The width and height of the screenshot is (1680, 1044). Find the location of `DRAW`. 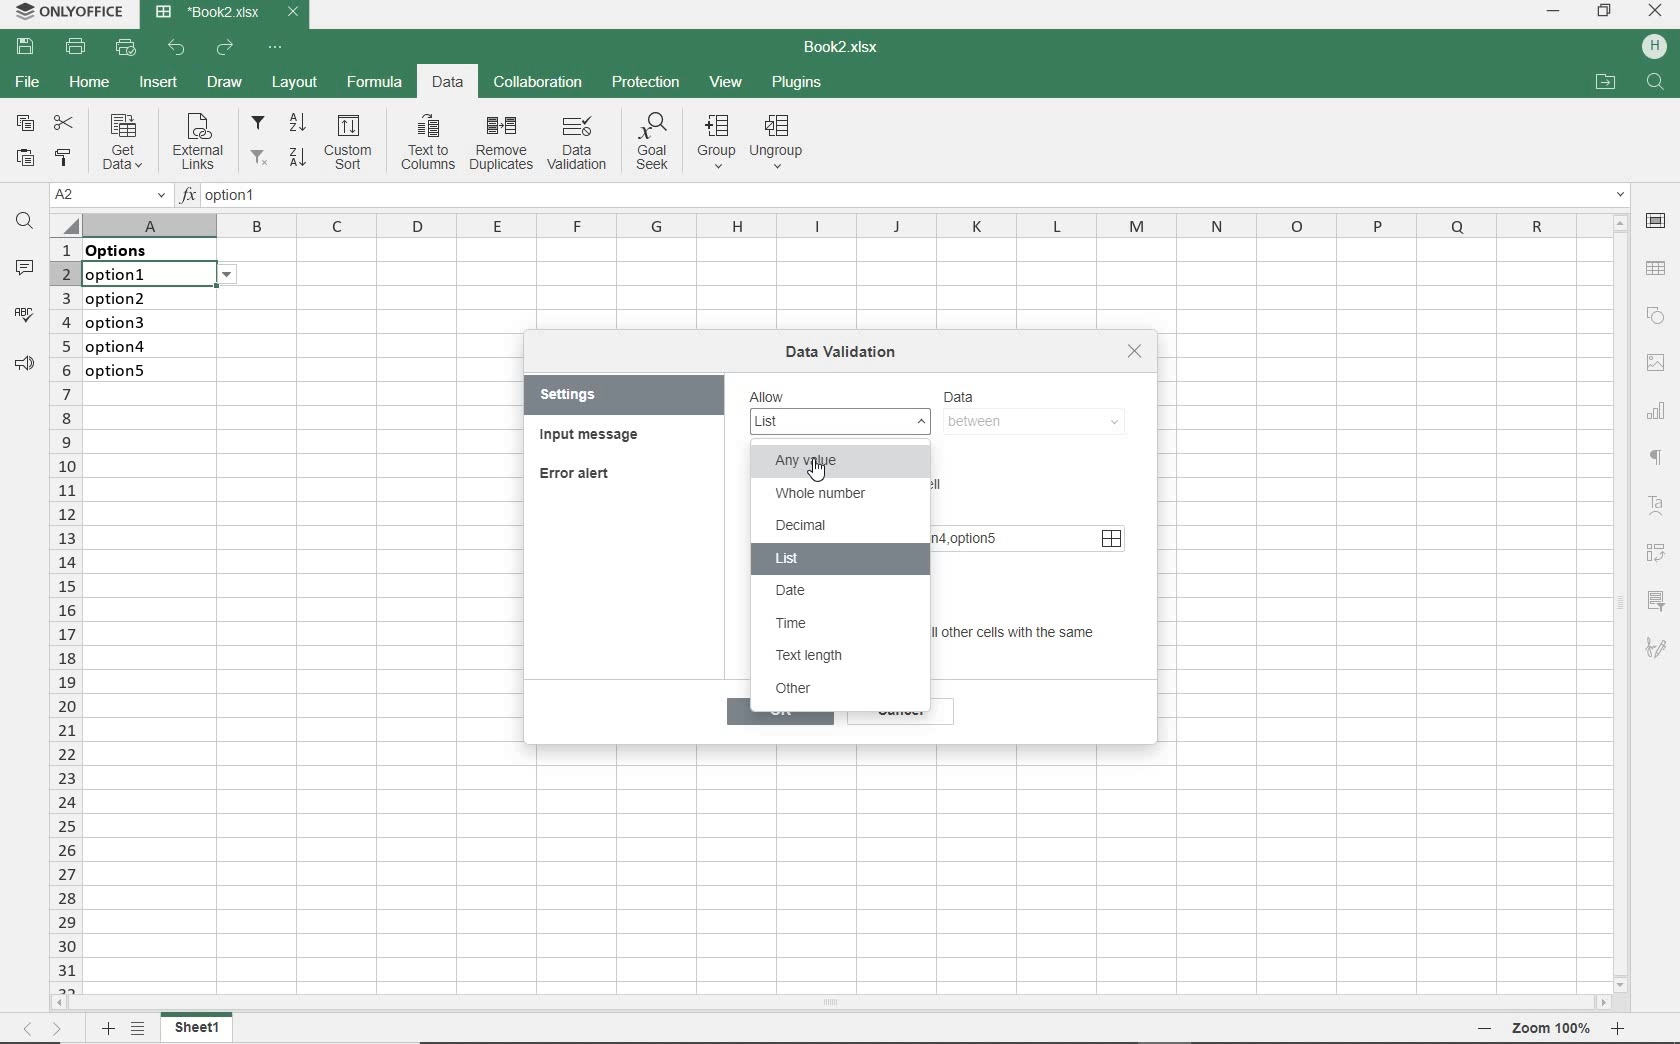

DRAW is located at coordinates (225, 82).